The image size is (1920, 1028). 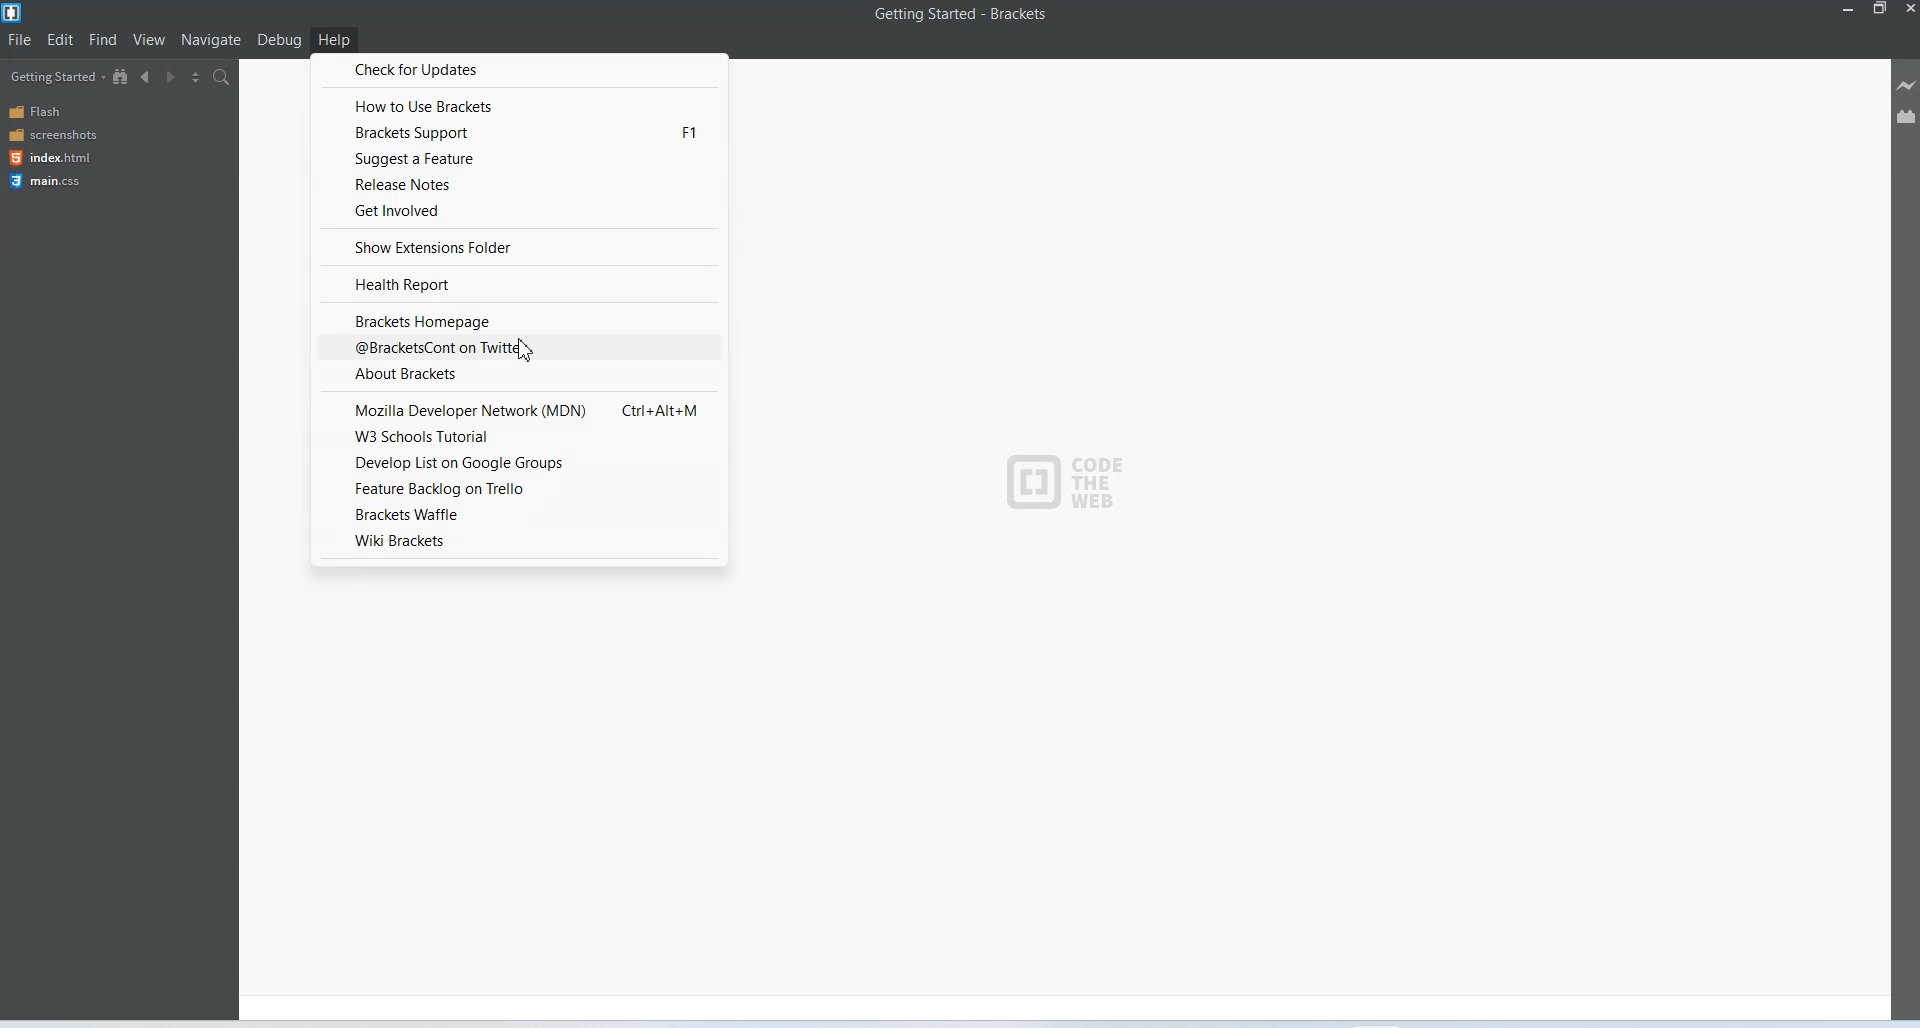 What do you see at coordinates (519, 321) in the screenshot?
I see `Bracket Homepage` at bounding box center [519, 321].